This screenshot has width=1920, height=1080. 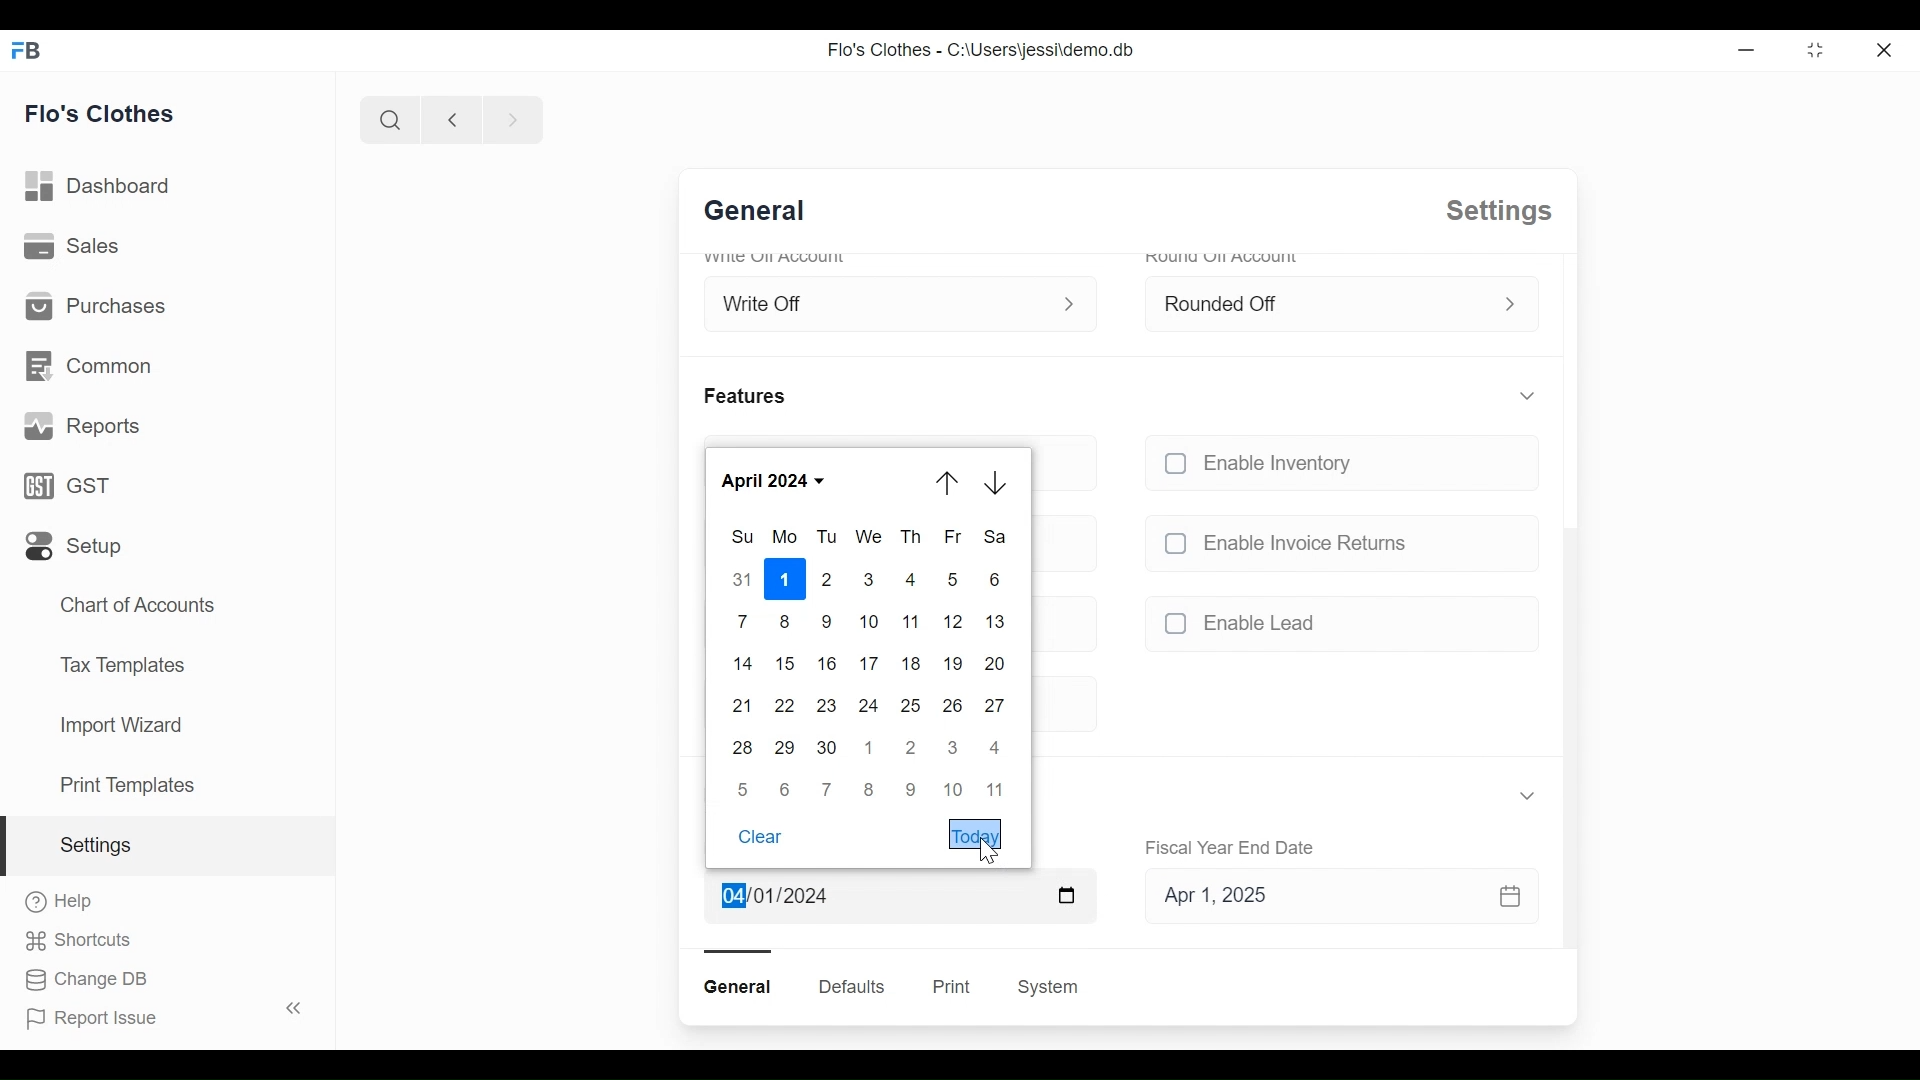 What do you see at coordinates (100, 111) in the screenshot?
I see `Flo's Clothes` at bounding box center [100, 111].